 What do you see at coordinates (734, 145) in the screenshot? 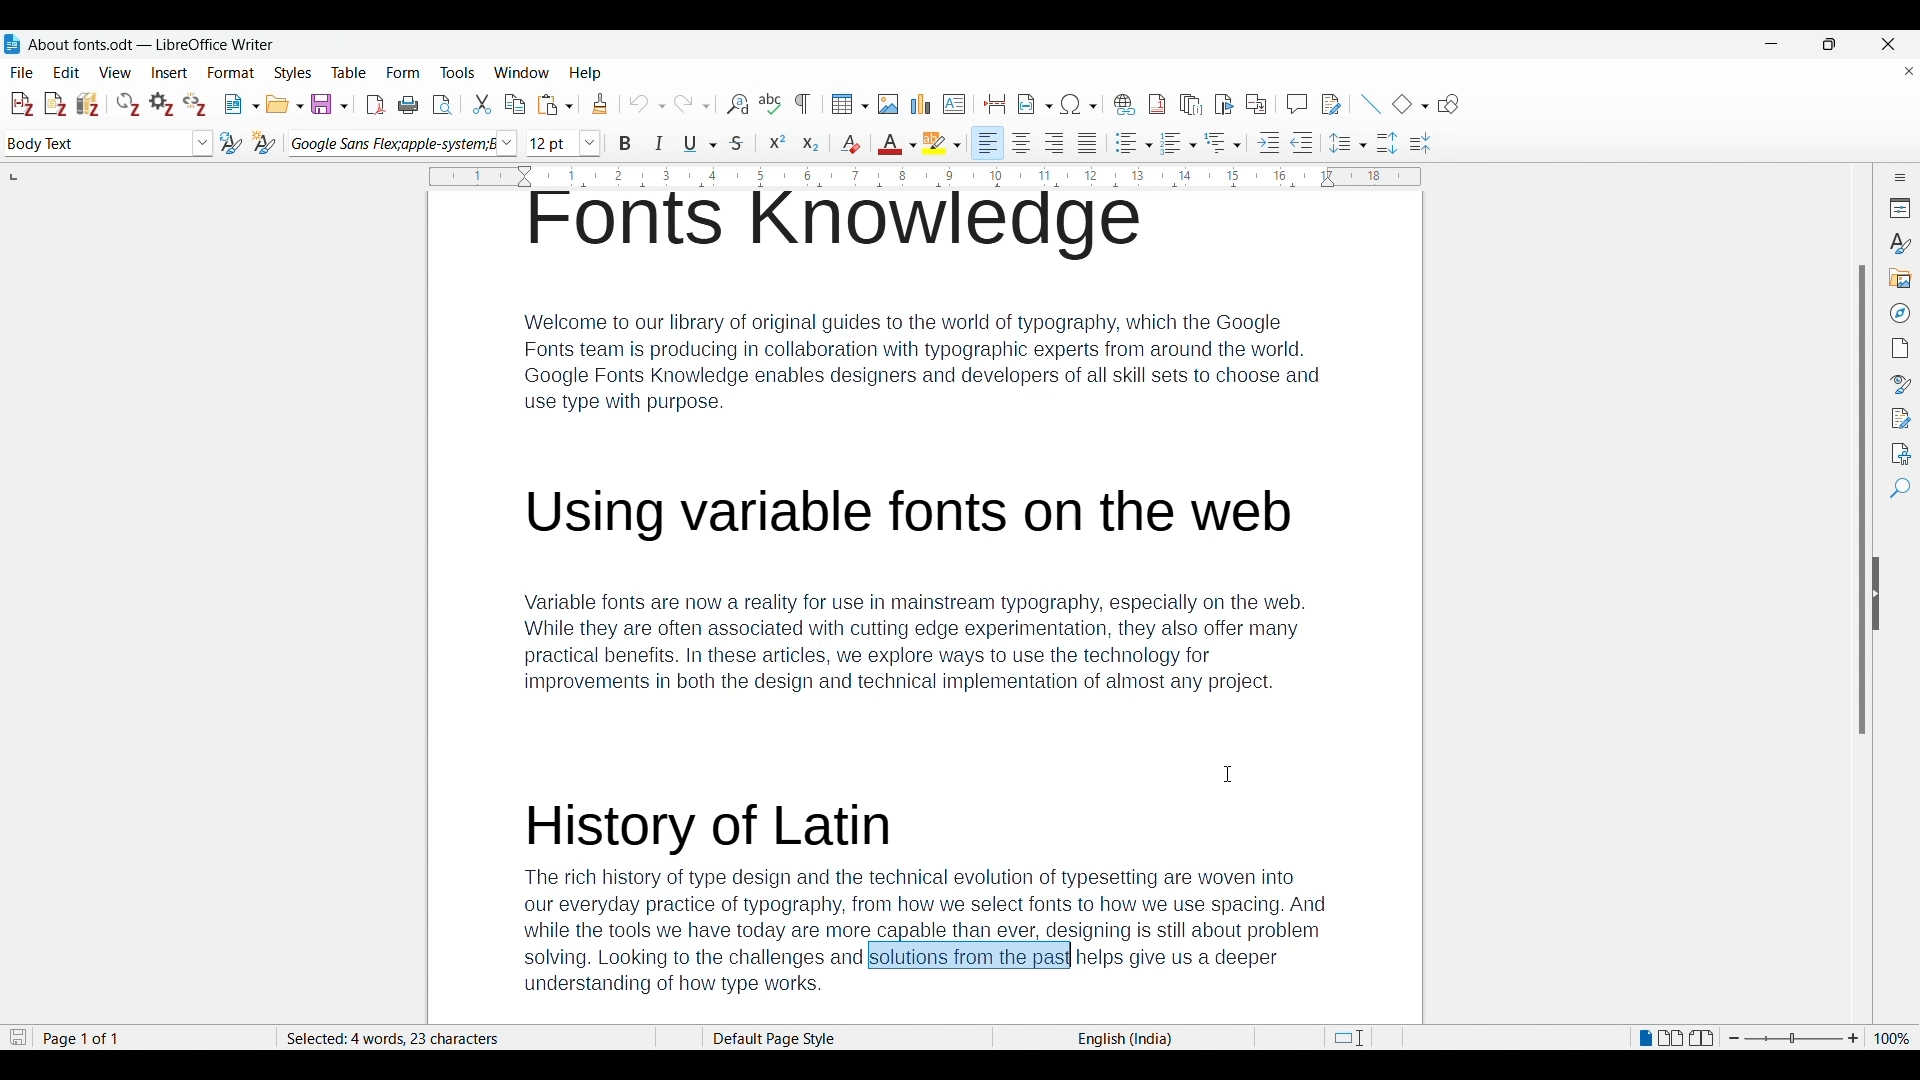
I see `Strikethrough` at bounding box center [734, 145].